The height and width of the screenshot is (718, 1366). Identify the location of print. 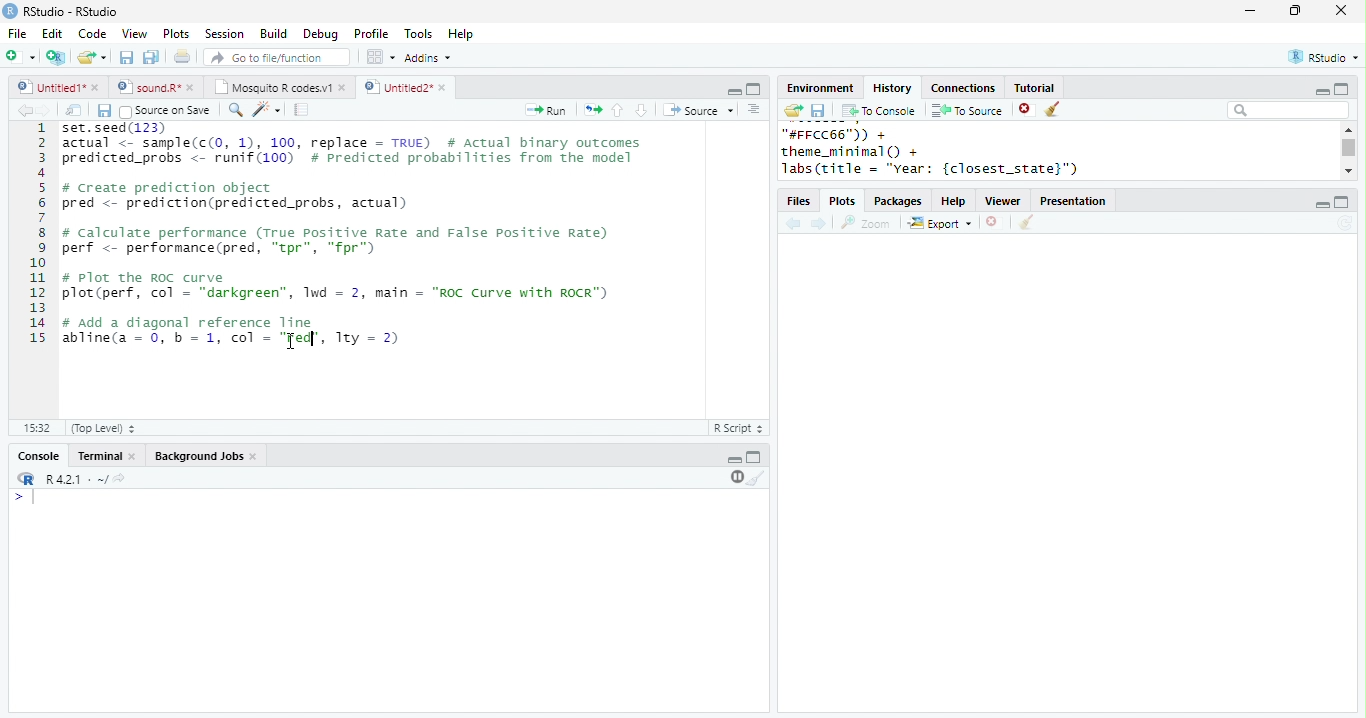
(183, 56).